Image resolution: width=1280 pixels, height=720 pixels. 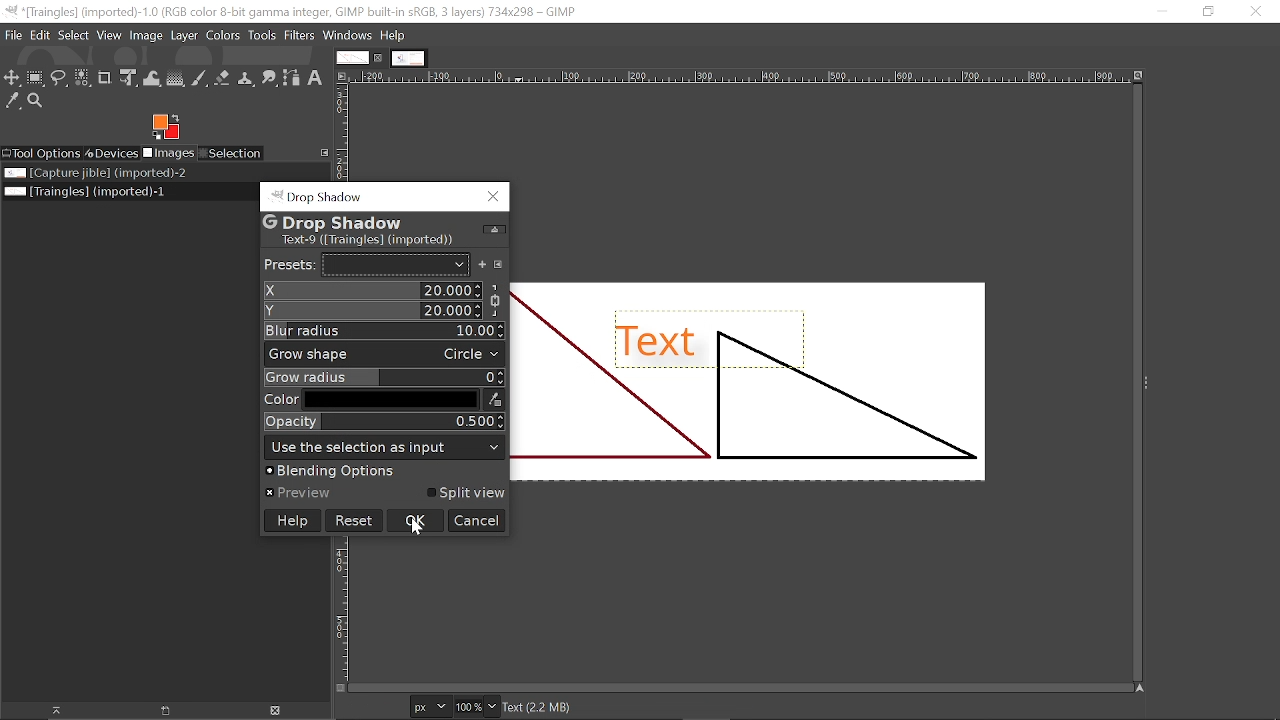 I want to click on Current tab, so click(x=351, y=58).